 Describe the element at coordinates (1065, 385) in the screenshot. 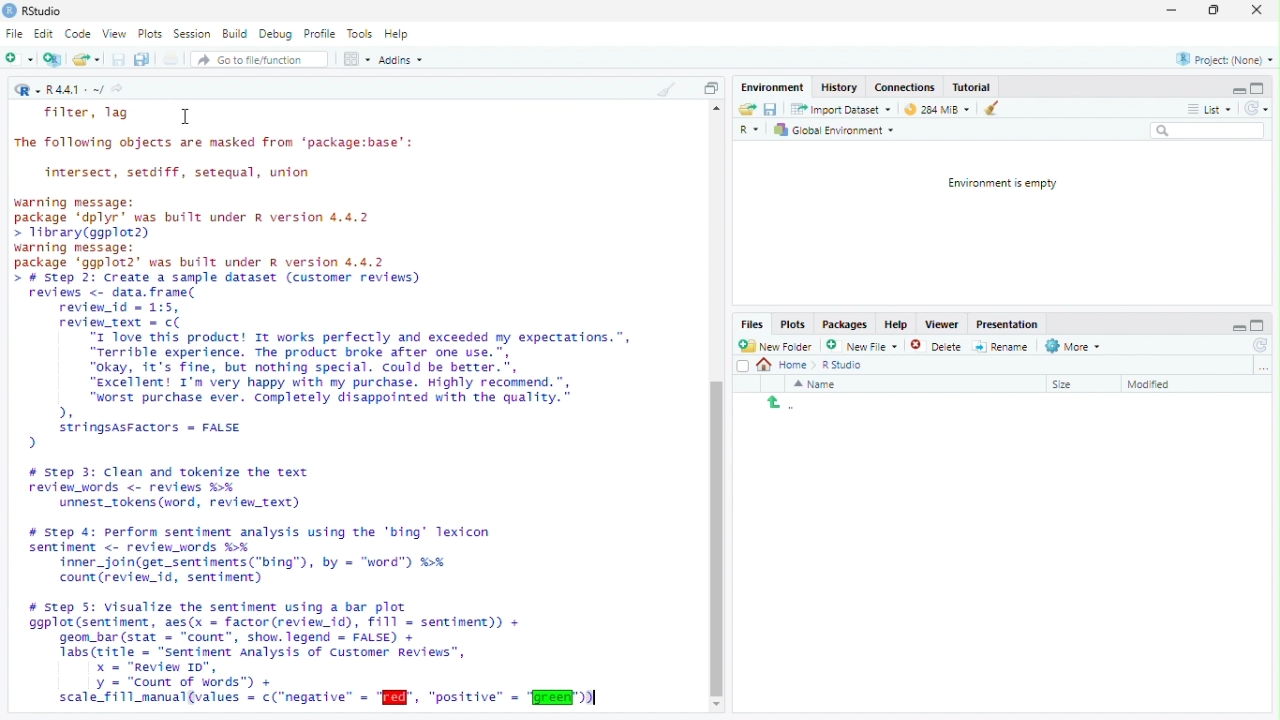

I see `Size` at that location.